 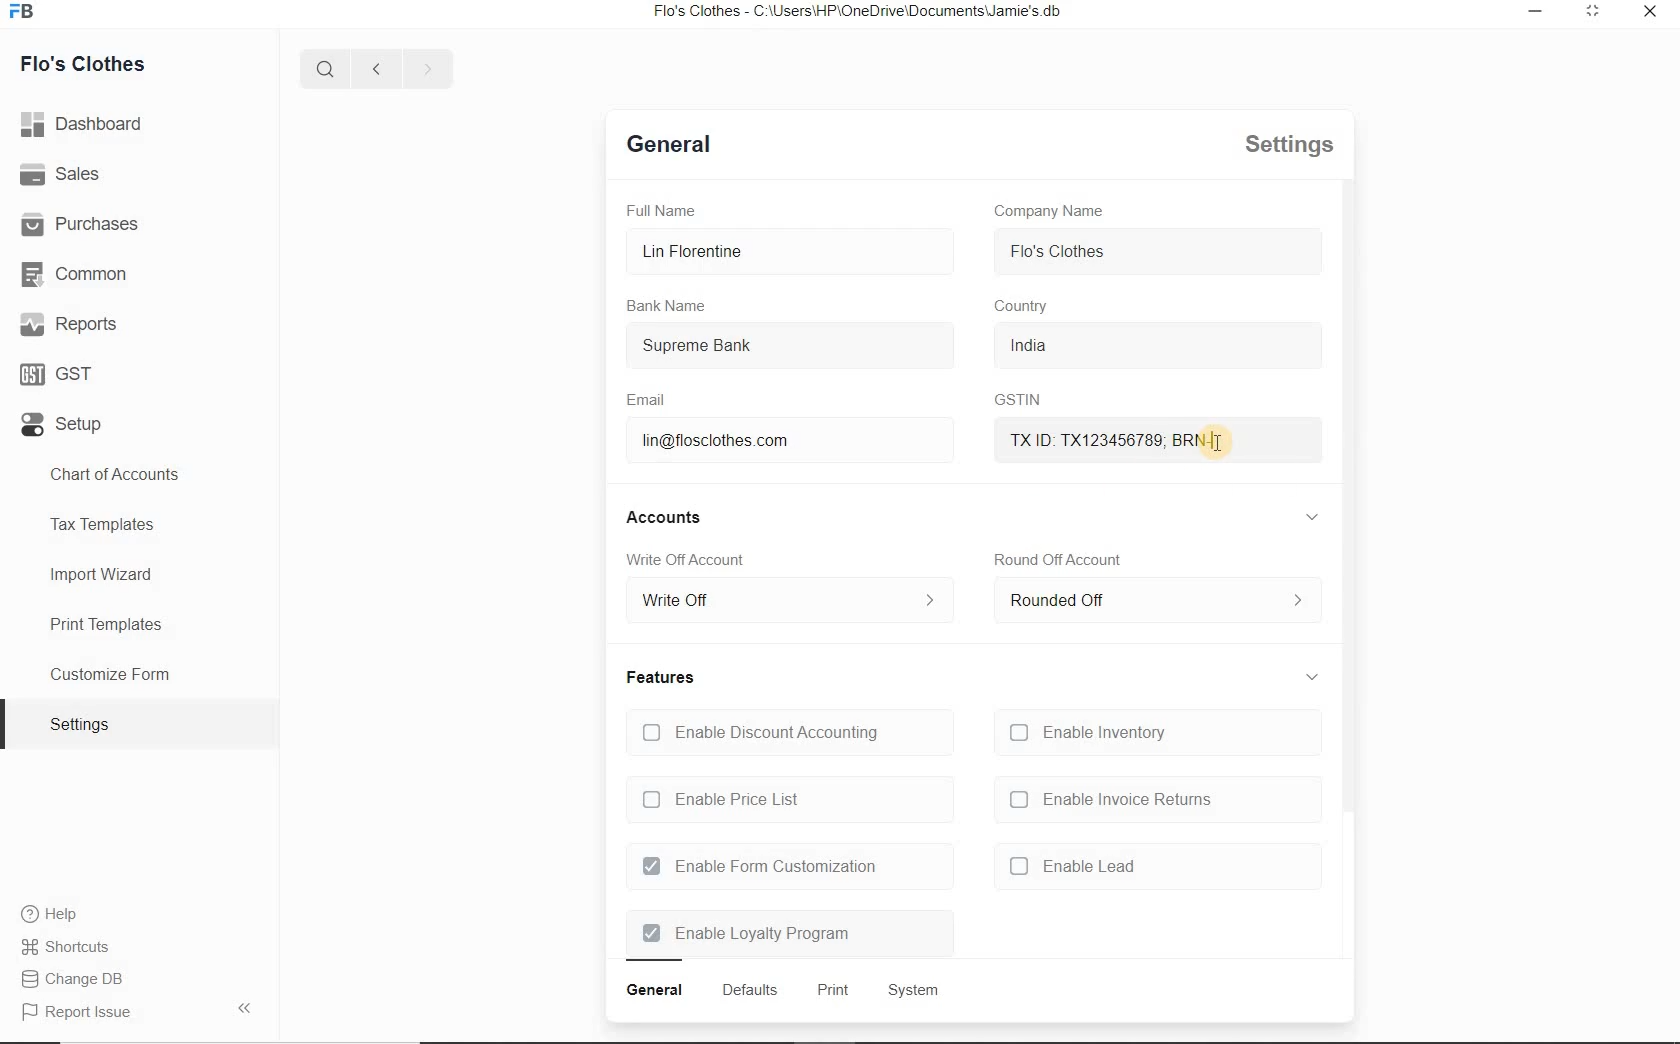 I want to click on close window, so click(x=1647, y=12).